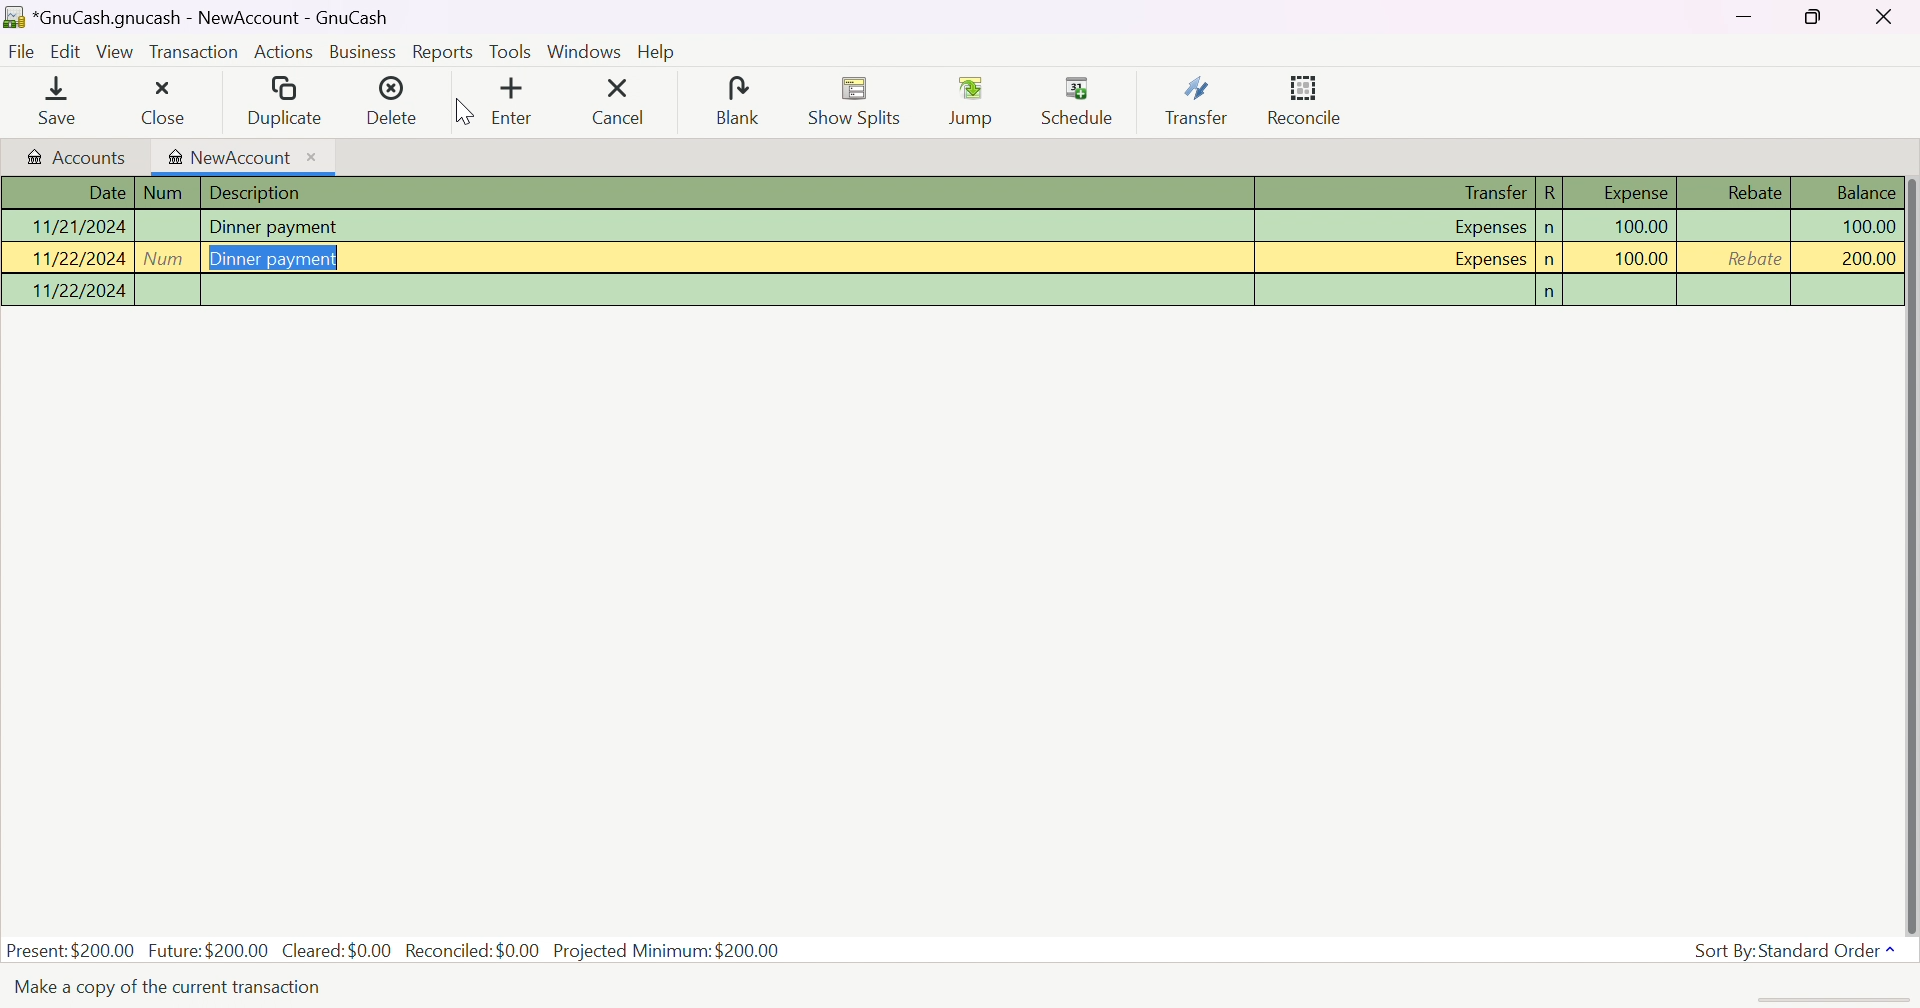  What do you see at coordinates (1079, 101) in the screenshot?
I see `Schedule` at bounding box center [1079, 101].